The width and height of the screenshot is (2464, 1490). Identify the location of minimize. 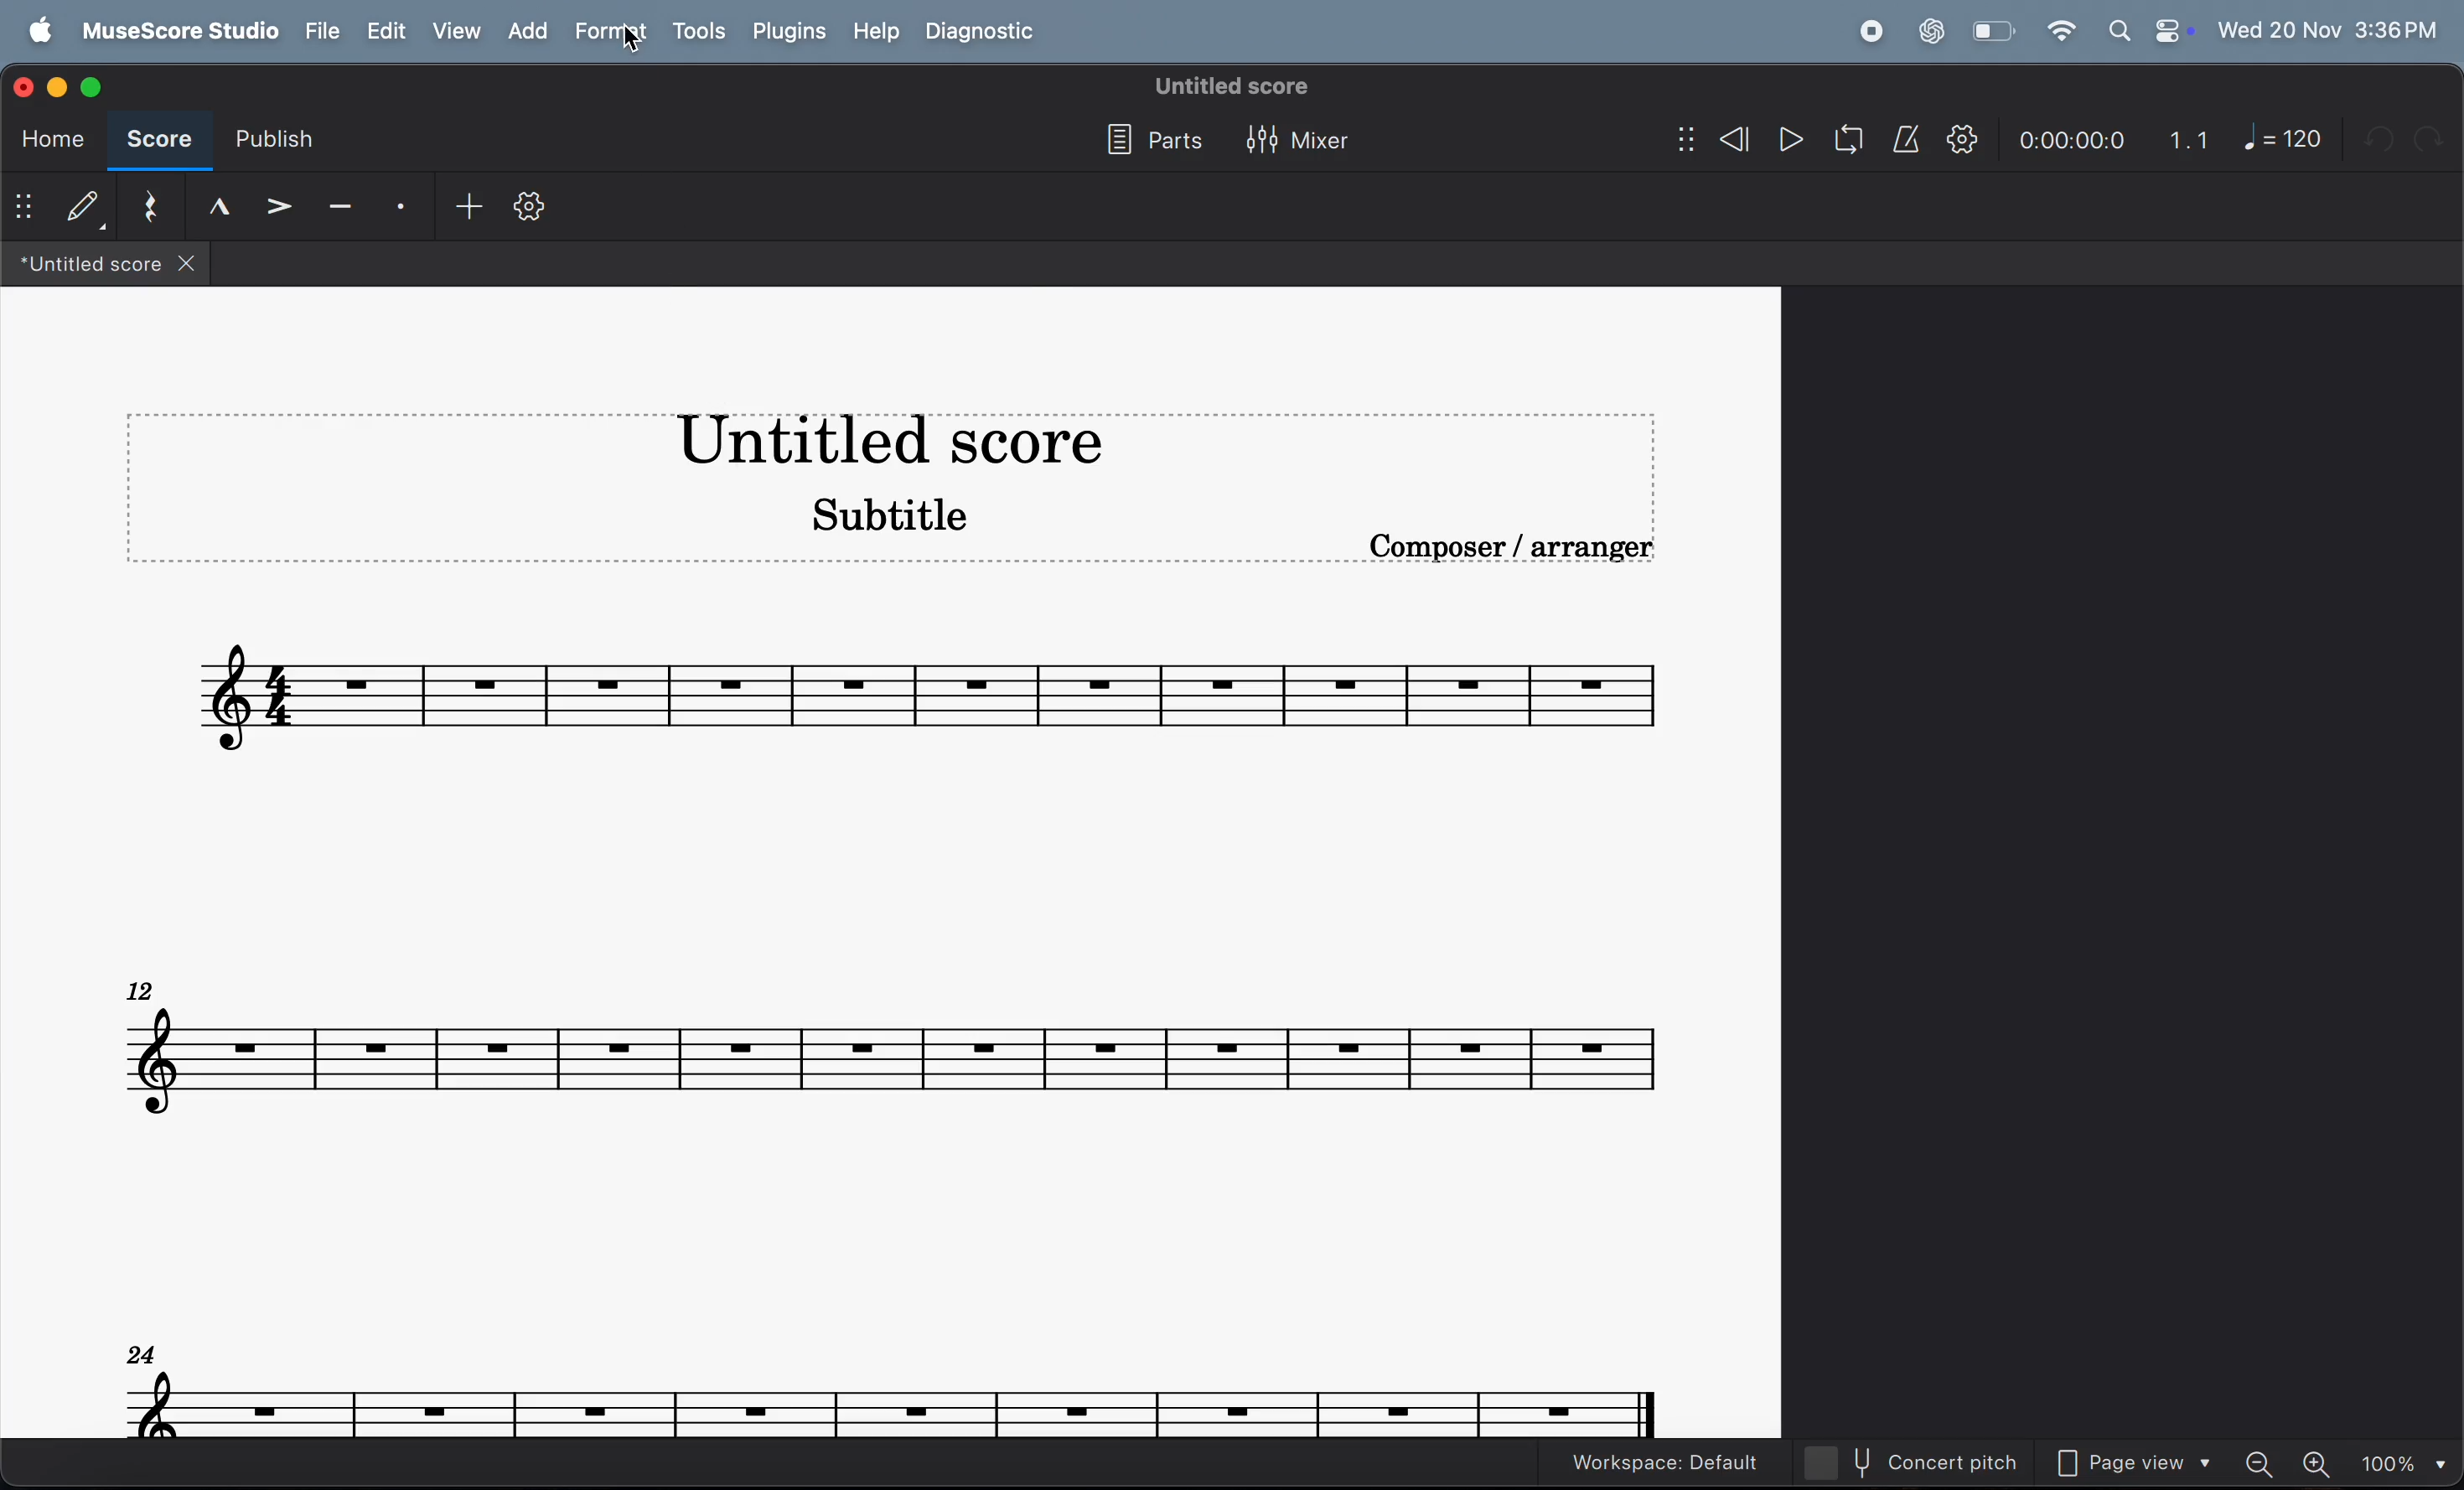
(61, 85).